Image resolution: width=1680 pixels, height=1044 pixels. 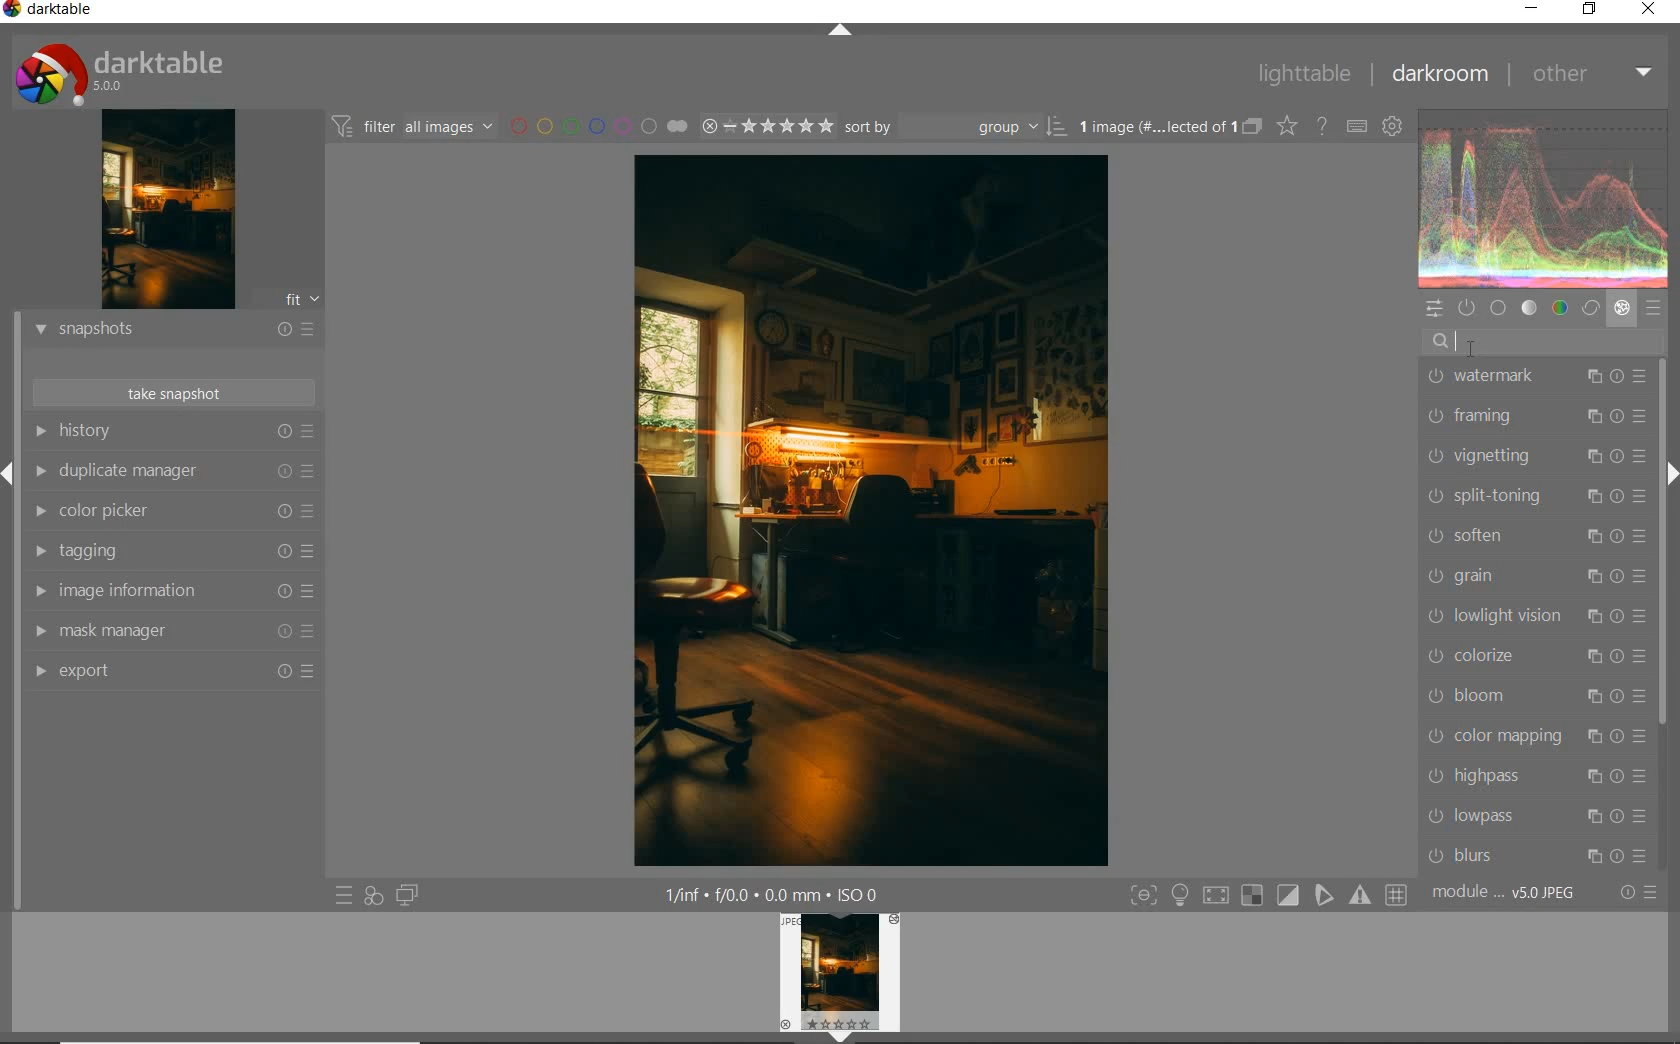 I want to click on bloom, so click(x=1536, y=695).